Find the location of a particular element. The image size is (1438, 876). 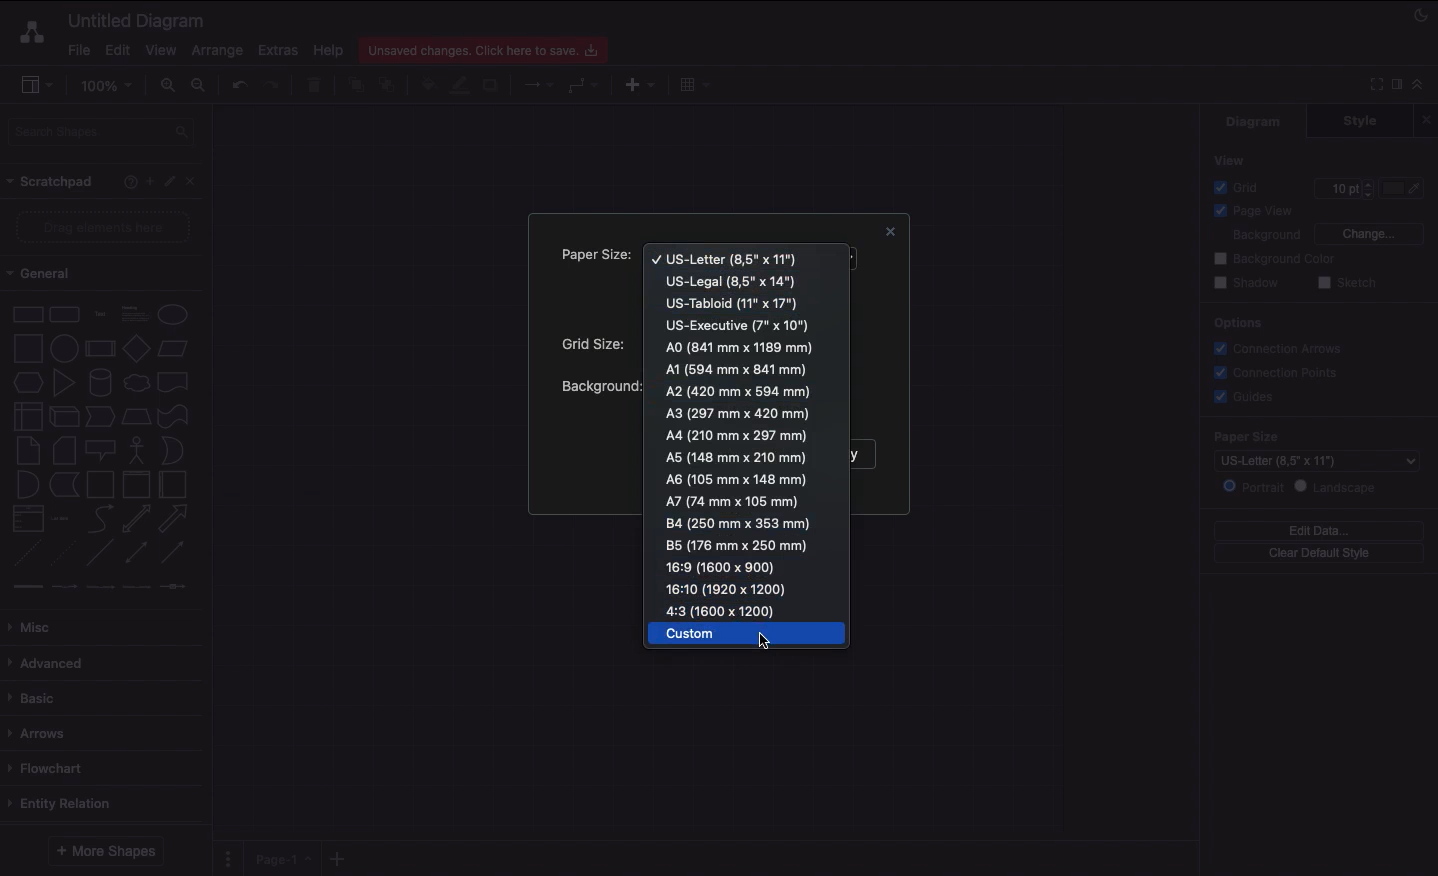

Add is located at coordinates (149, 180).